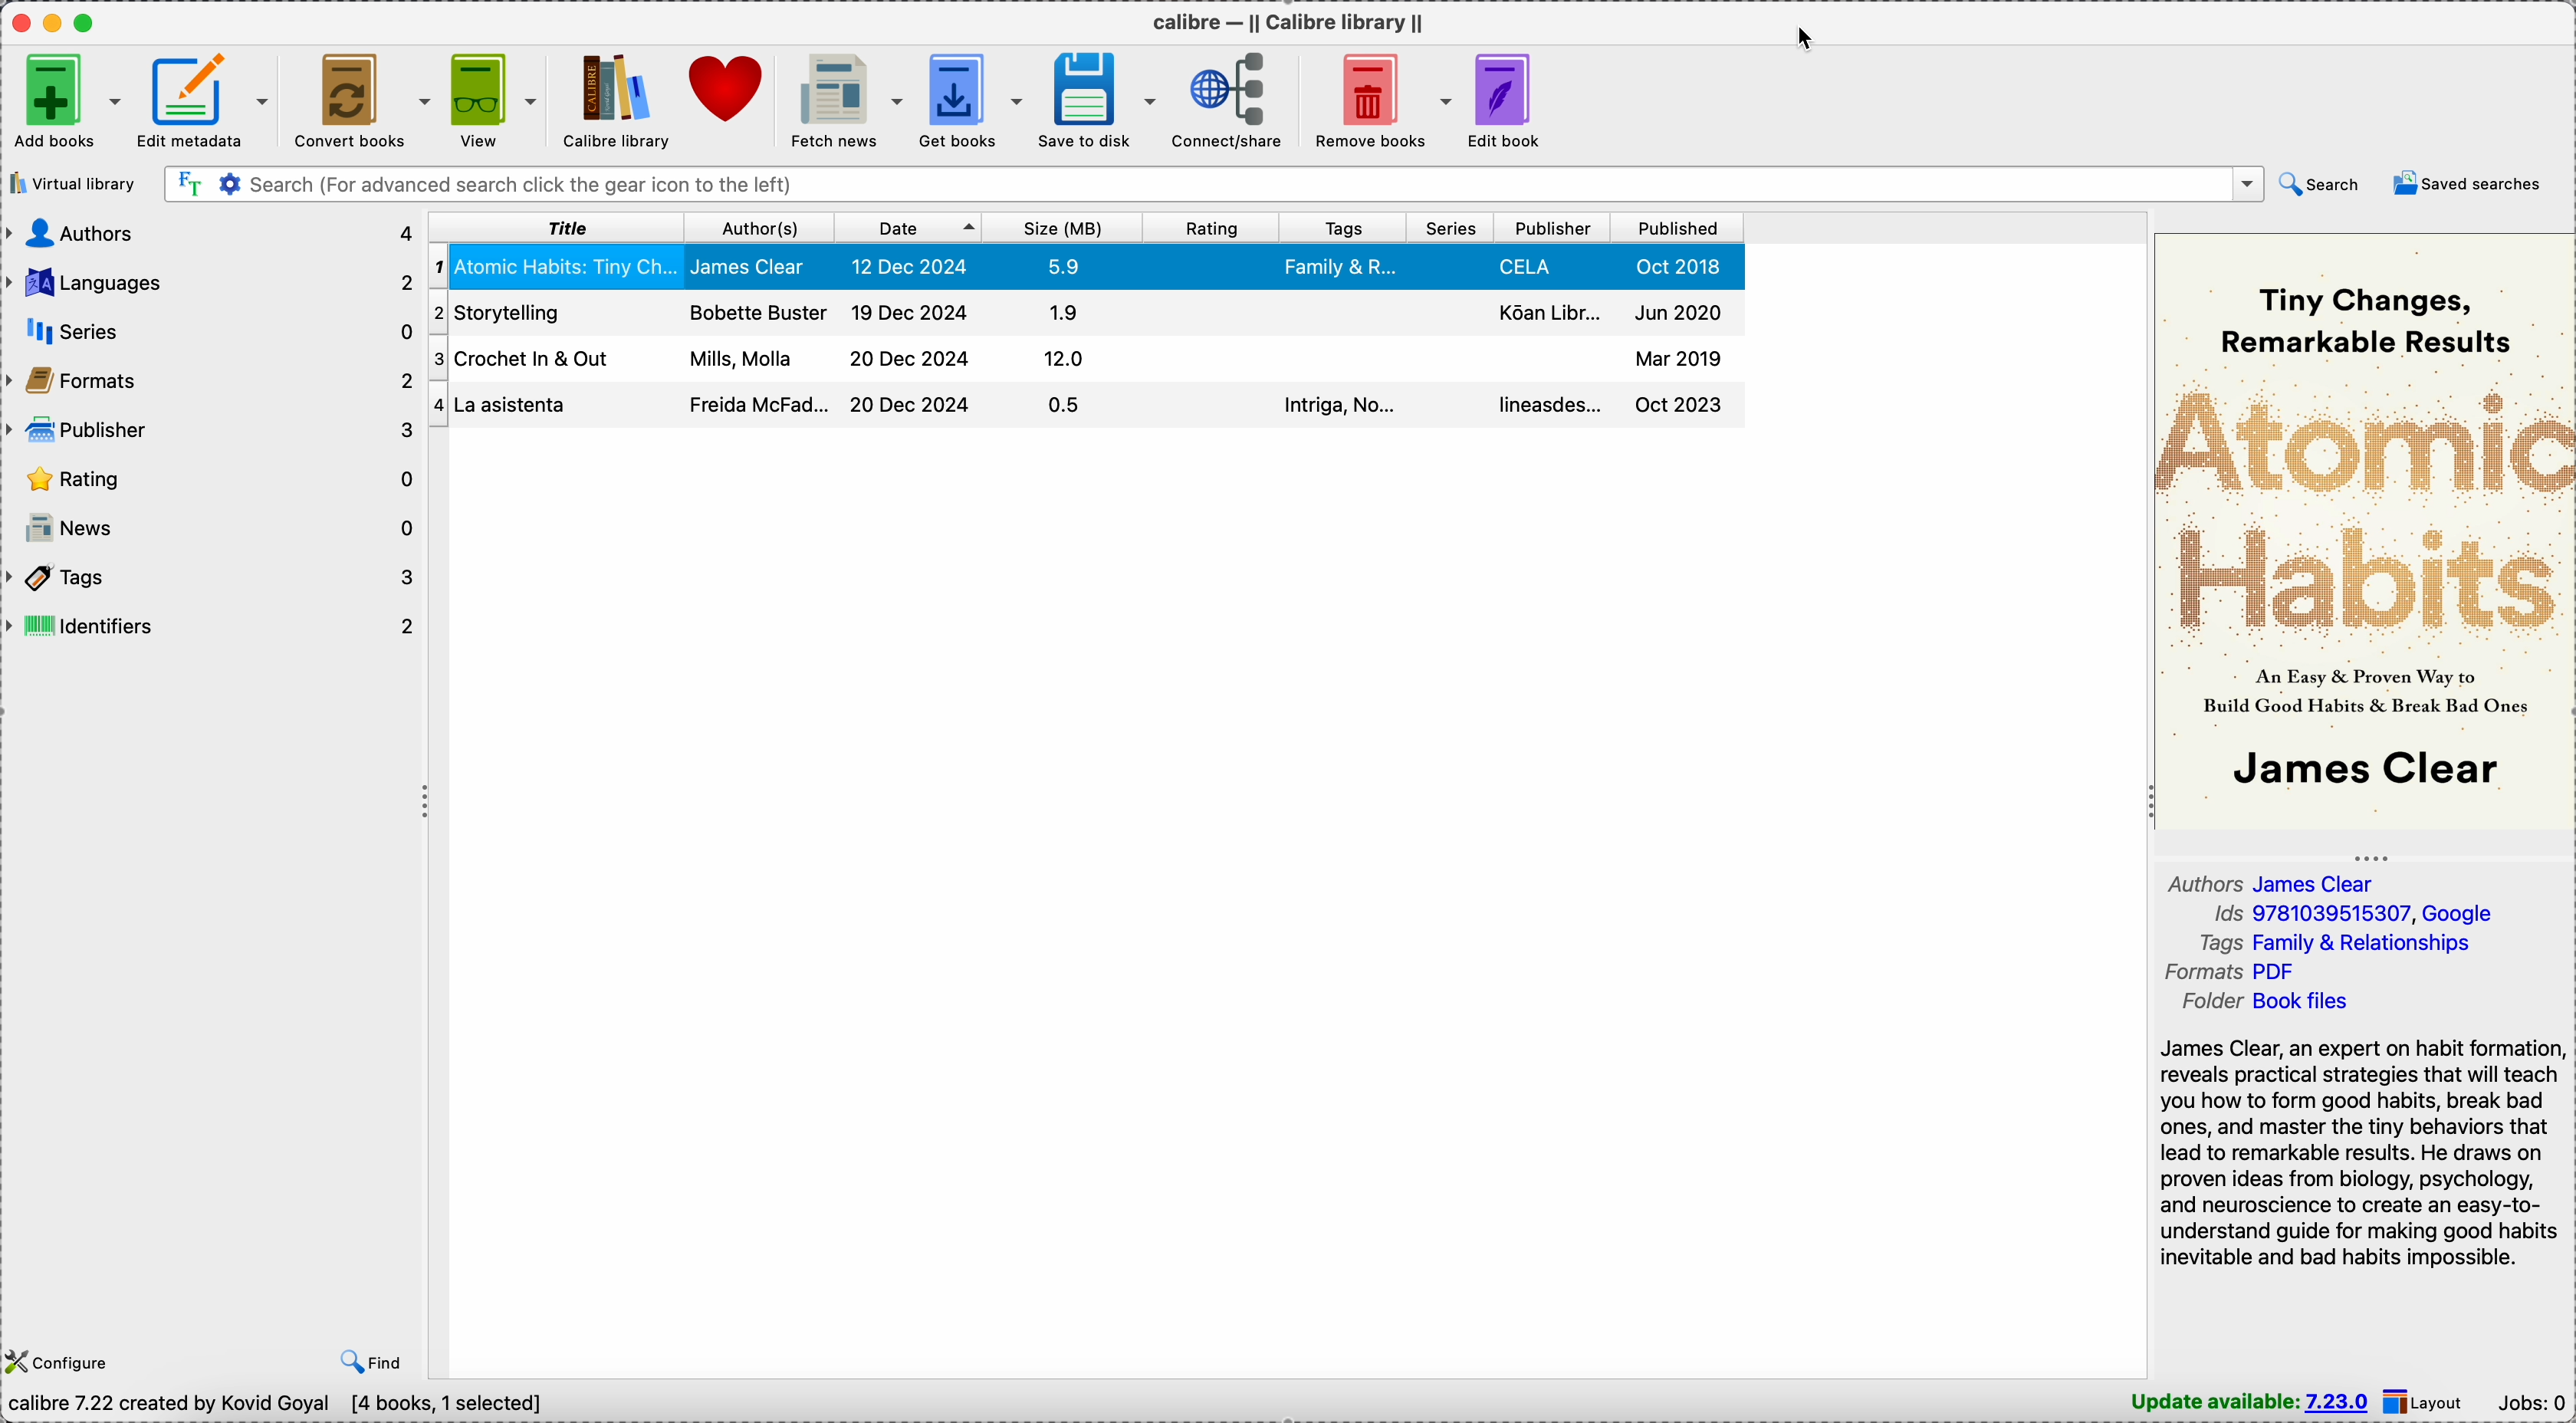 This screenshot has width=2576, height=1423. I want to click on rating, so click(213, 479).